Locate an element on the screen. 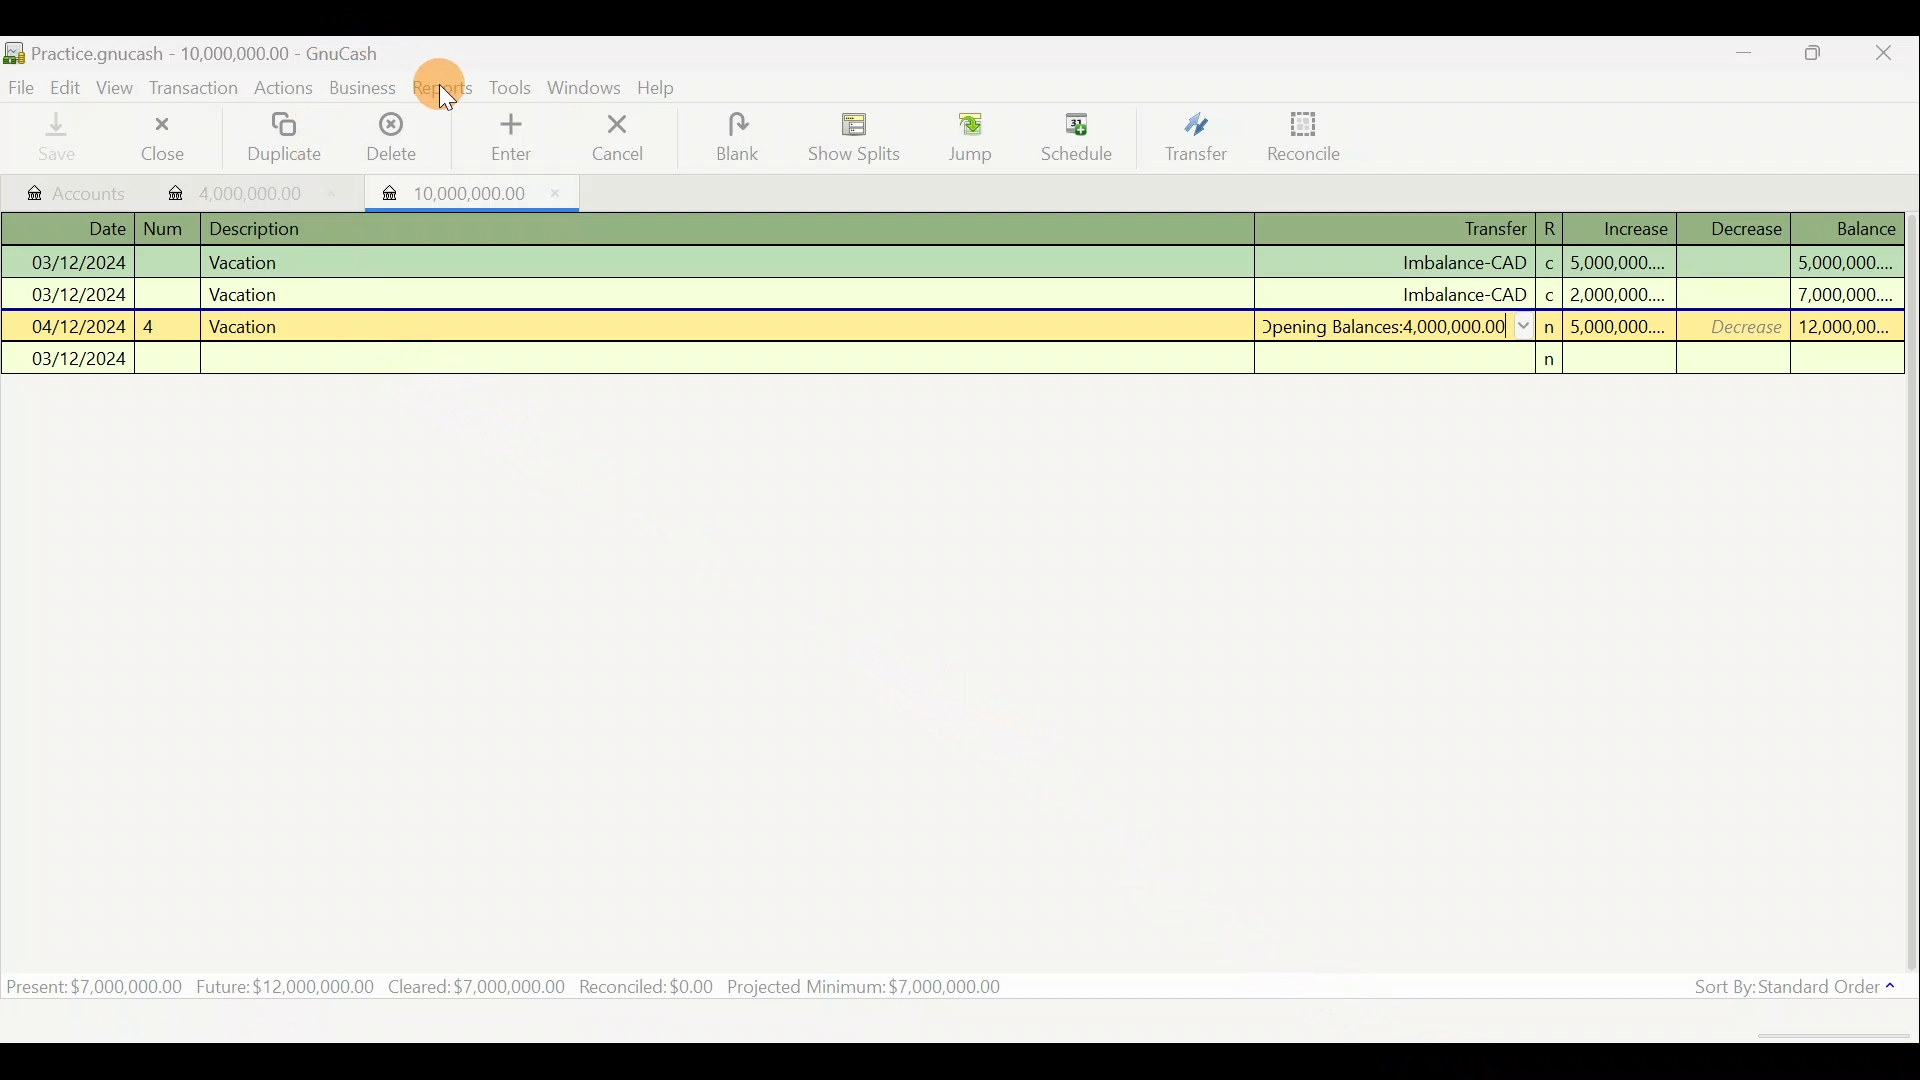 The image size is (1920, 1080). n is located at coordinates (1549, 359).